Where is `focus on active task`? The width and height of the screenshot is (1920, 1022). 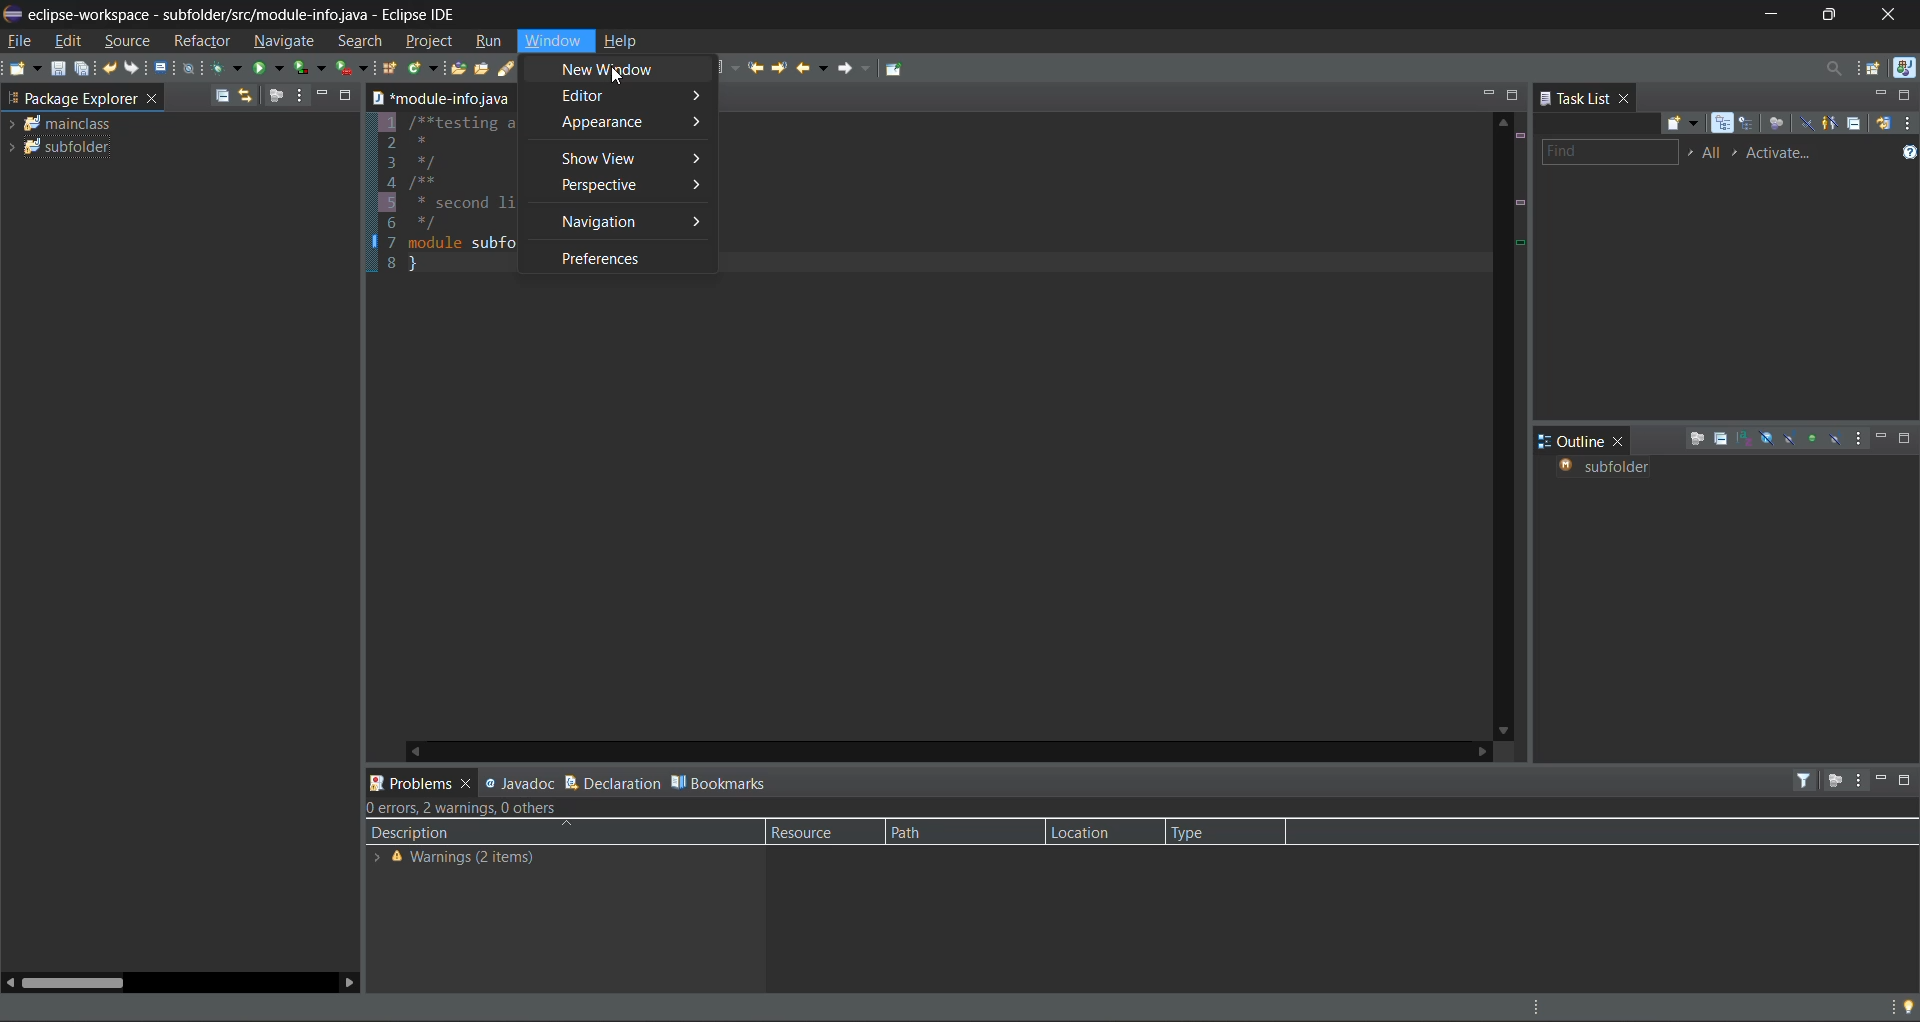
focus on active task is located at coordinates (1694, 441).